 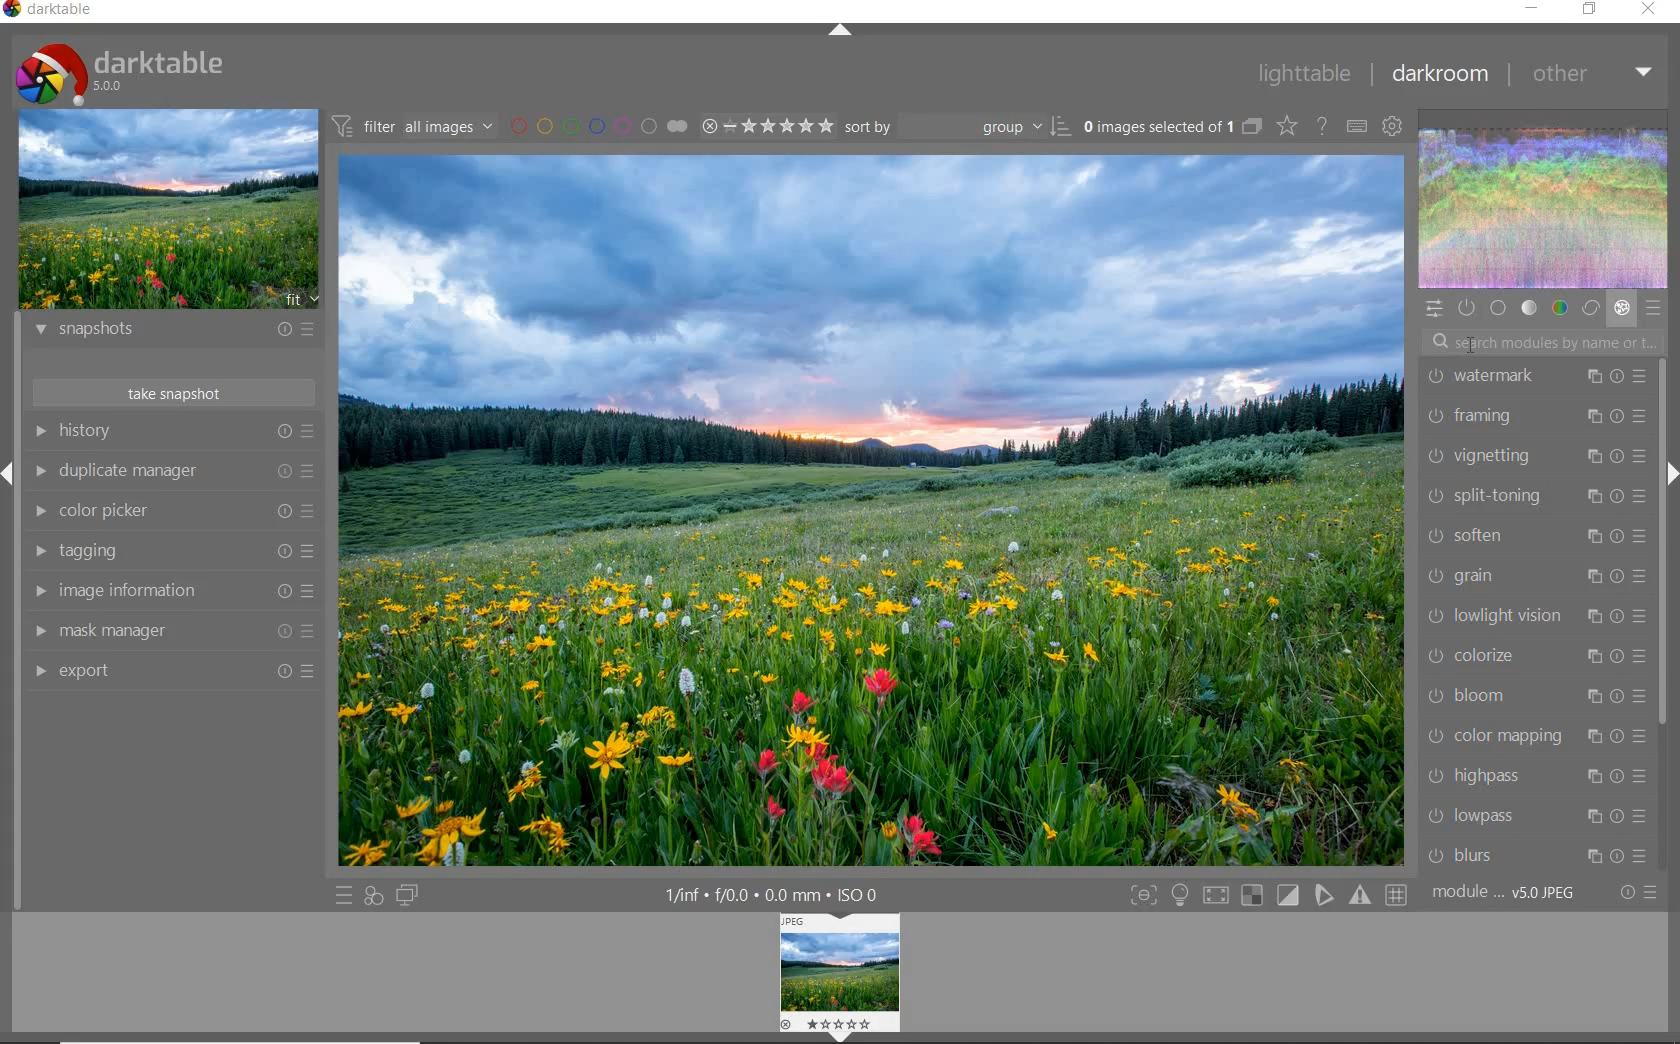 I want to click on scrollbar, so click(x=1663, y=544).